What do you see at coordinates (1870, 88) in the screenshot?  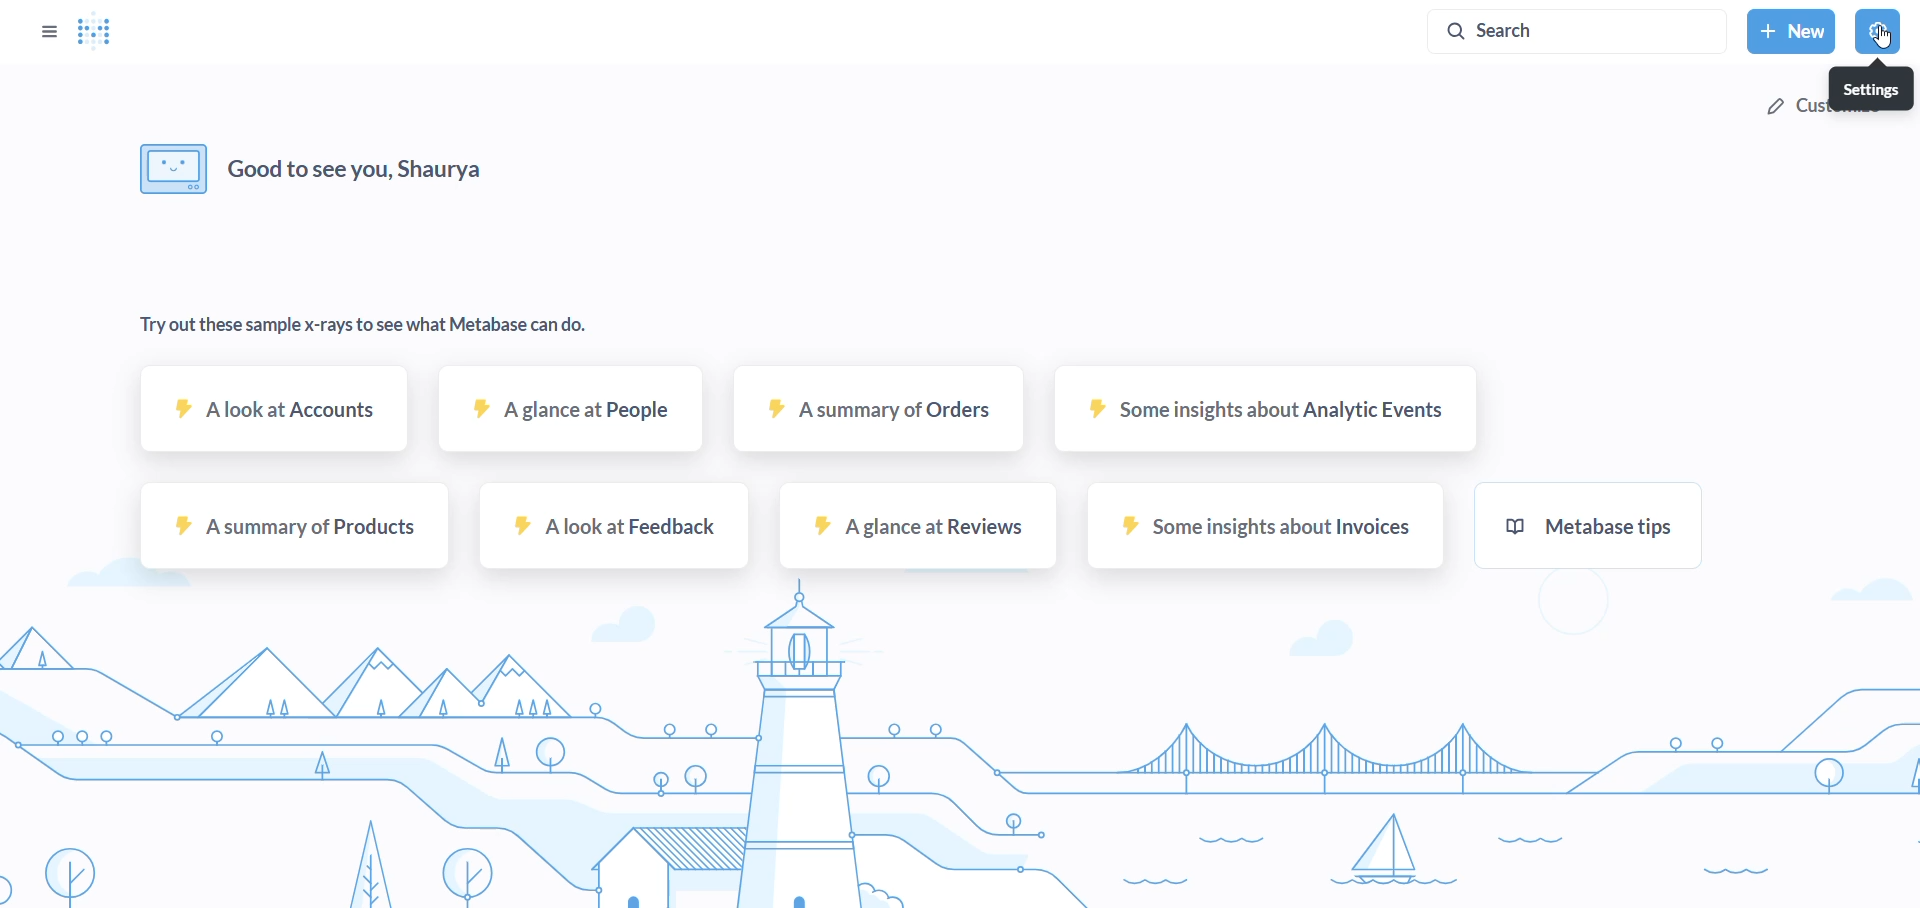 I see `settings` at bounding box center [1870, 88].